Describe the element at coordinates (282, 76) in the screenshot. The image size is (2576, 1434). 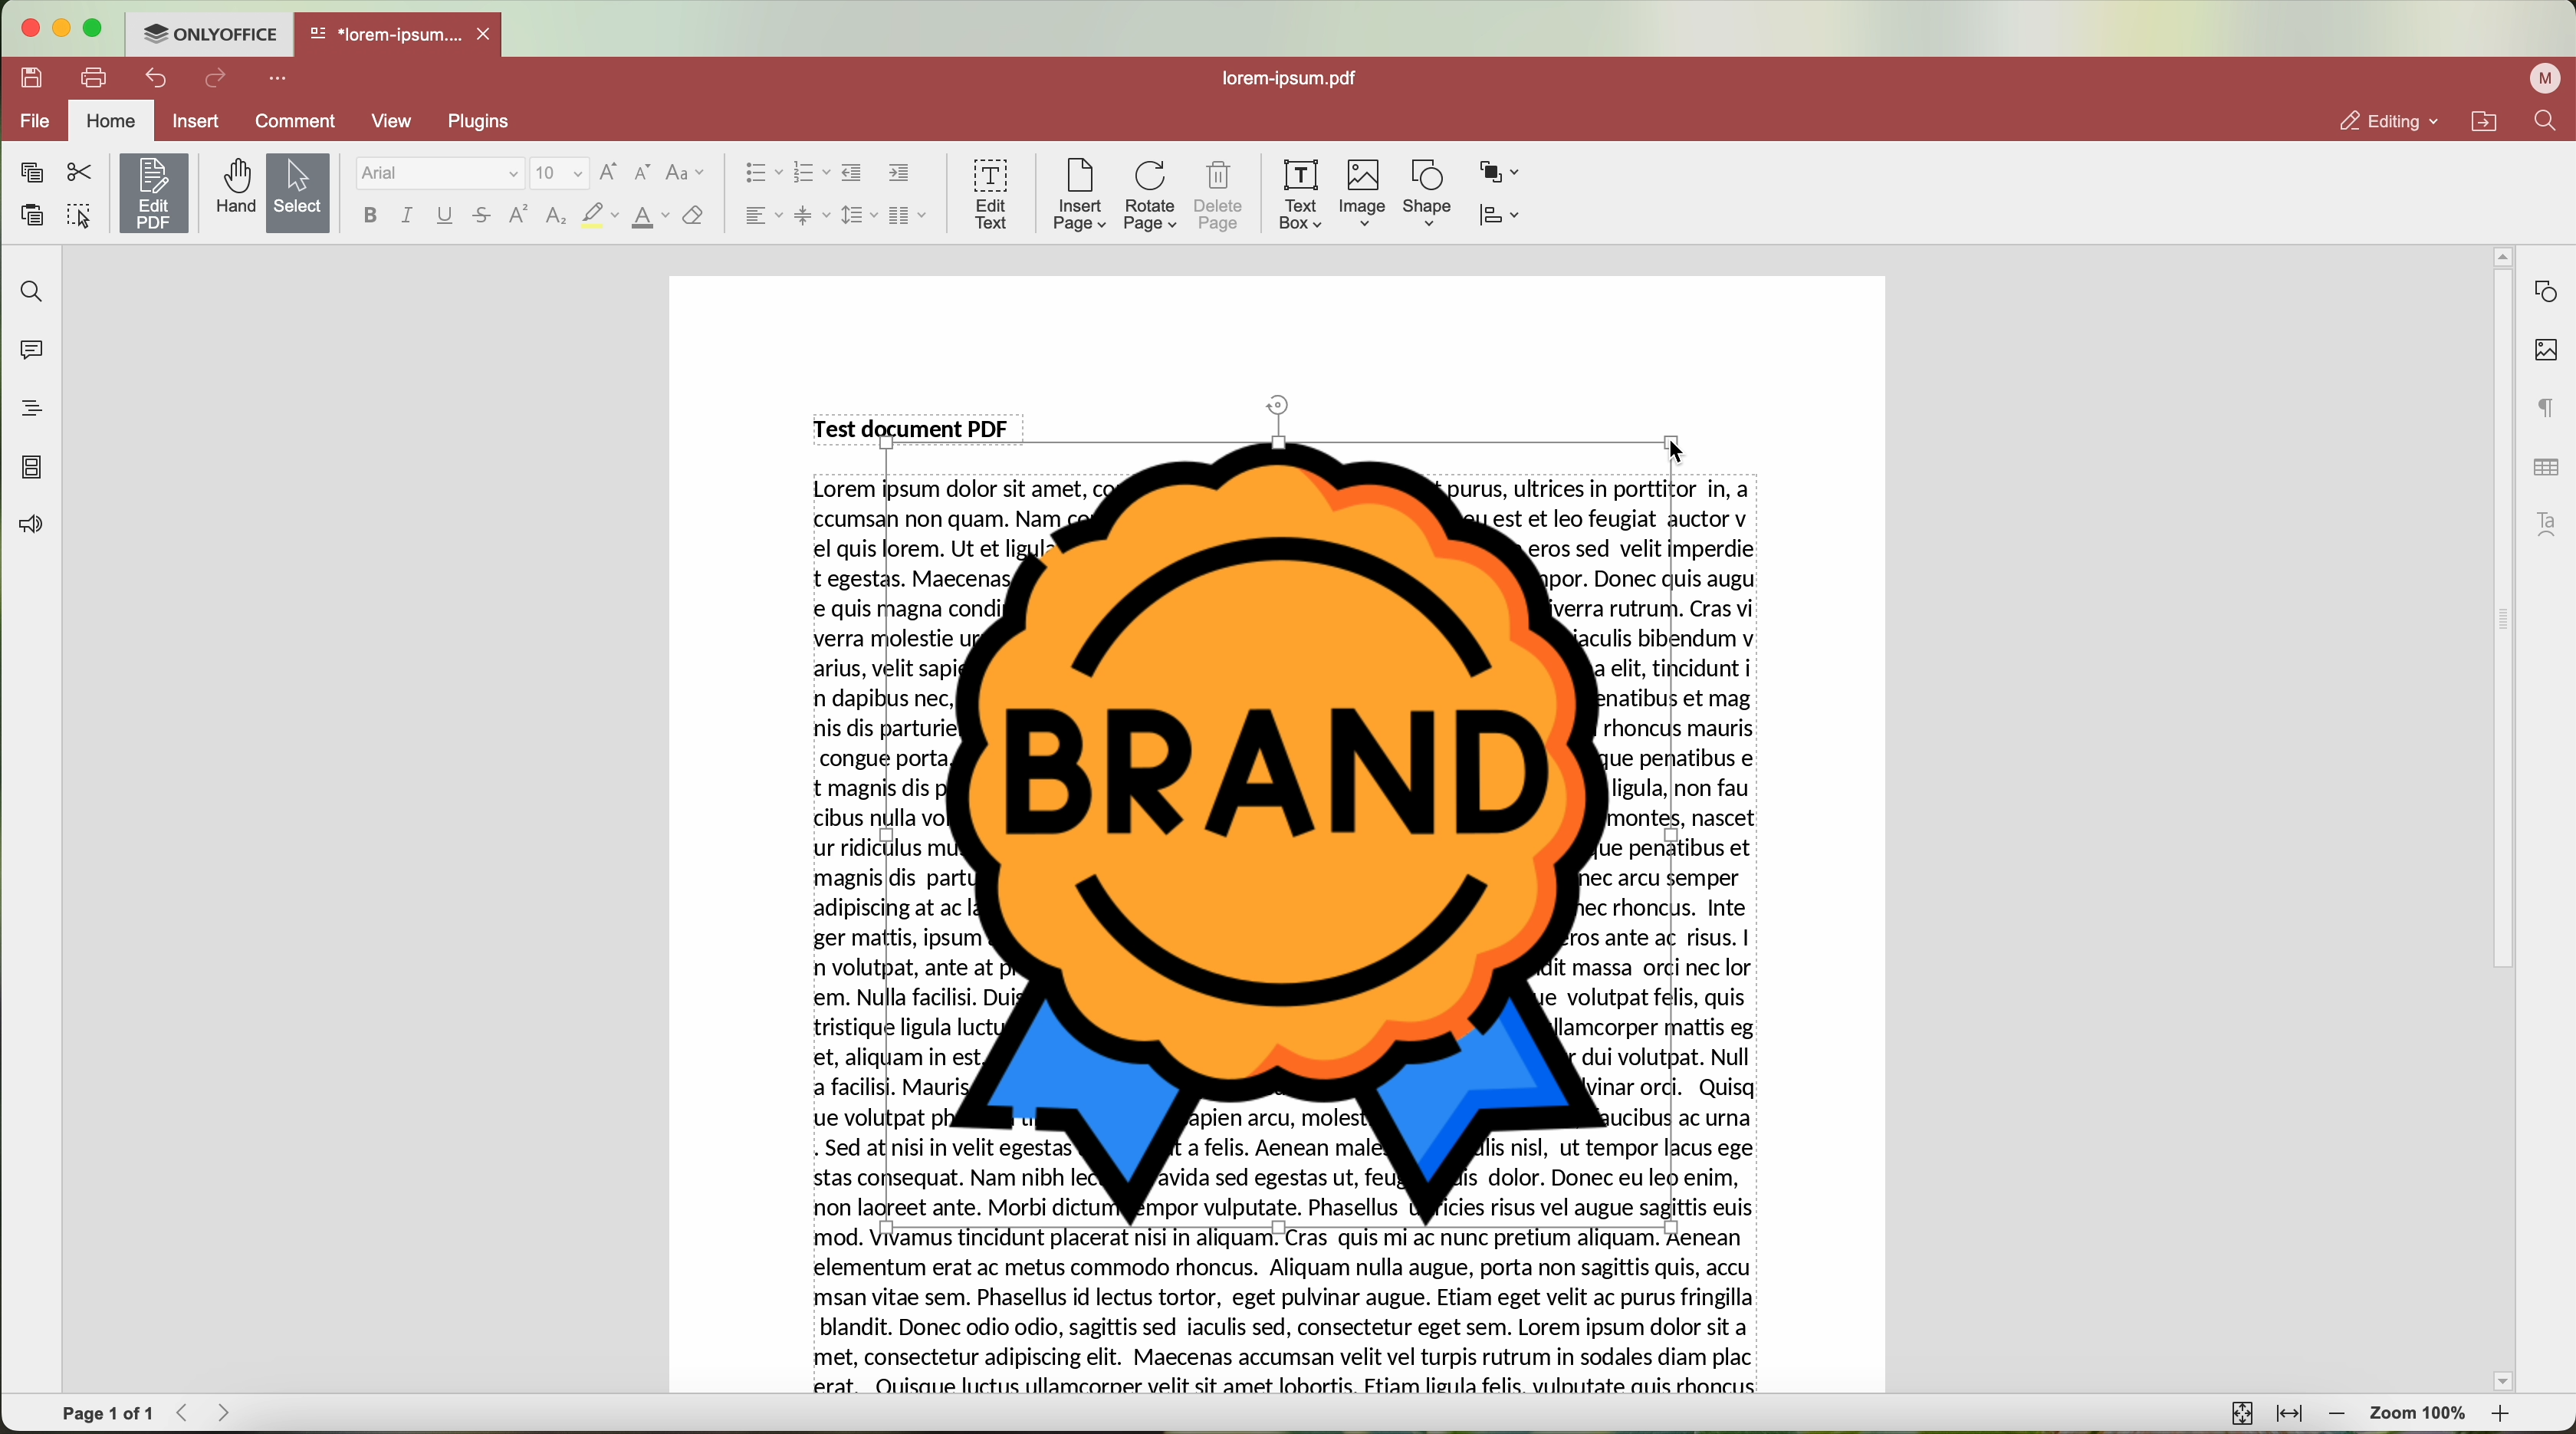
I see `more options` at that location.